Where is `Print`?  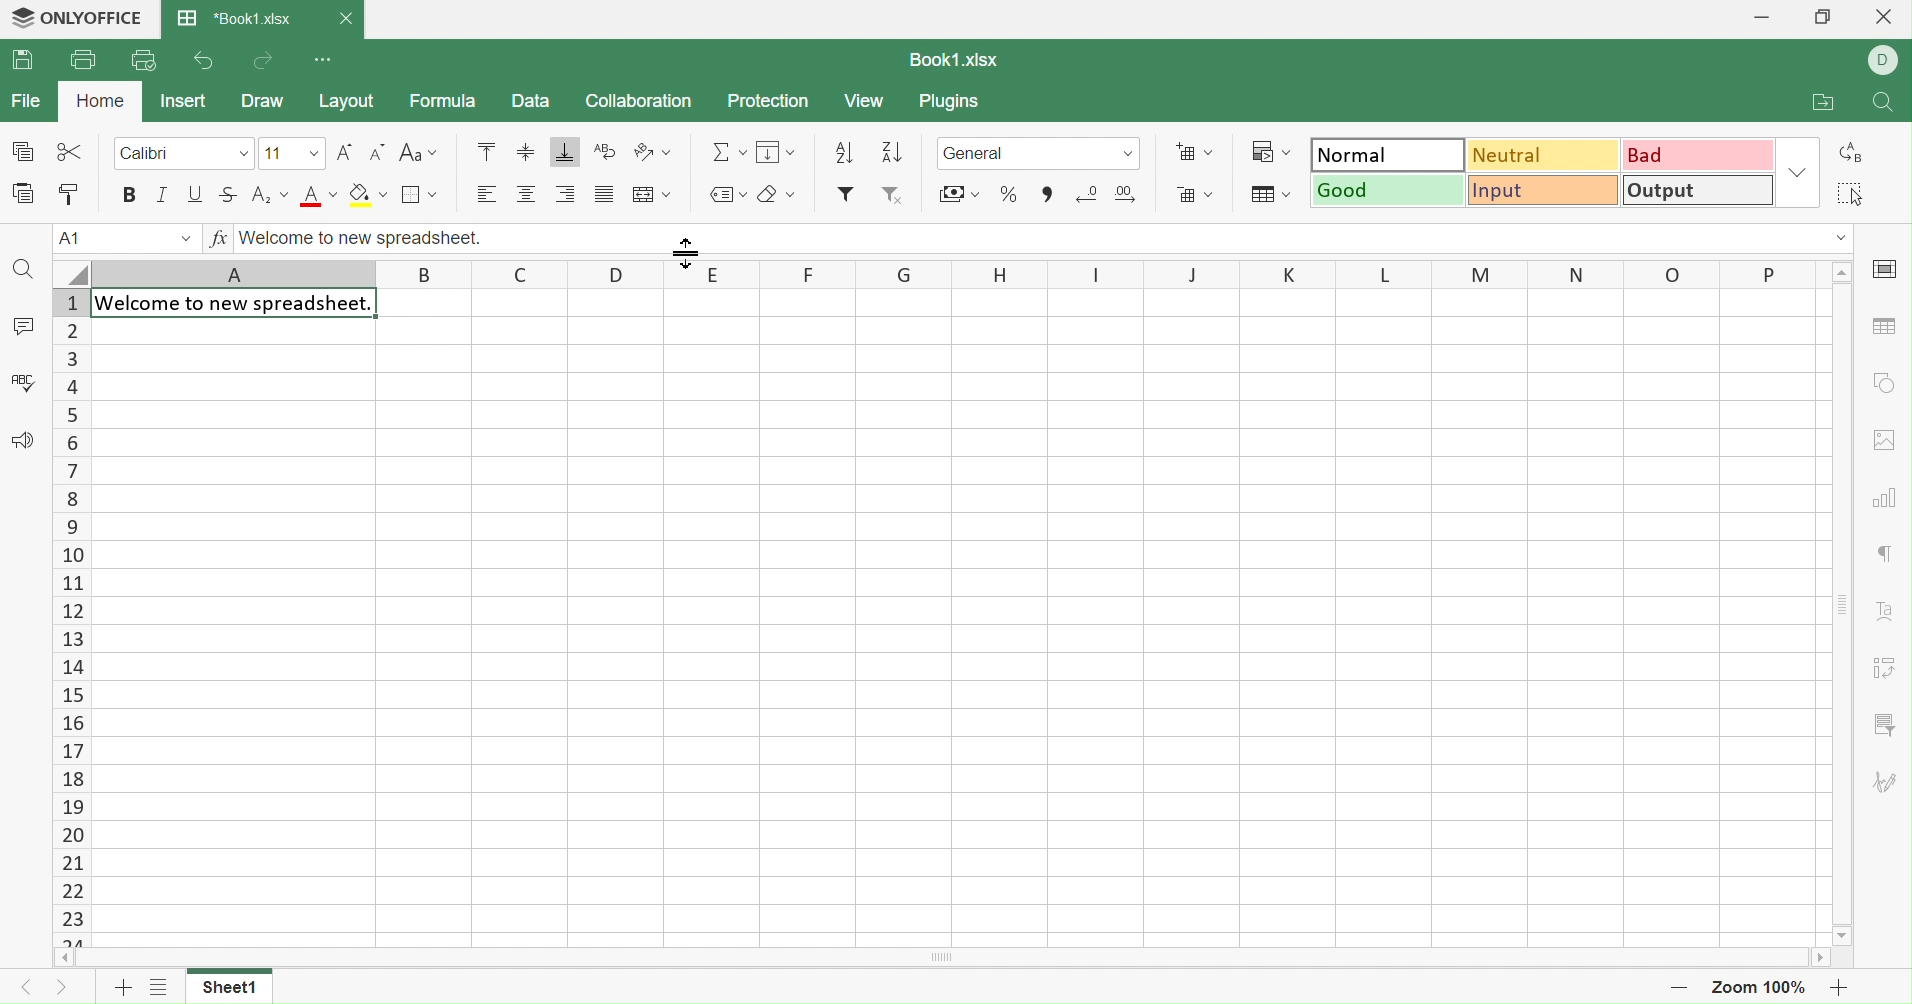 Print is located at coordinates (83, 57).